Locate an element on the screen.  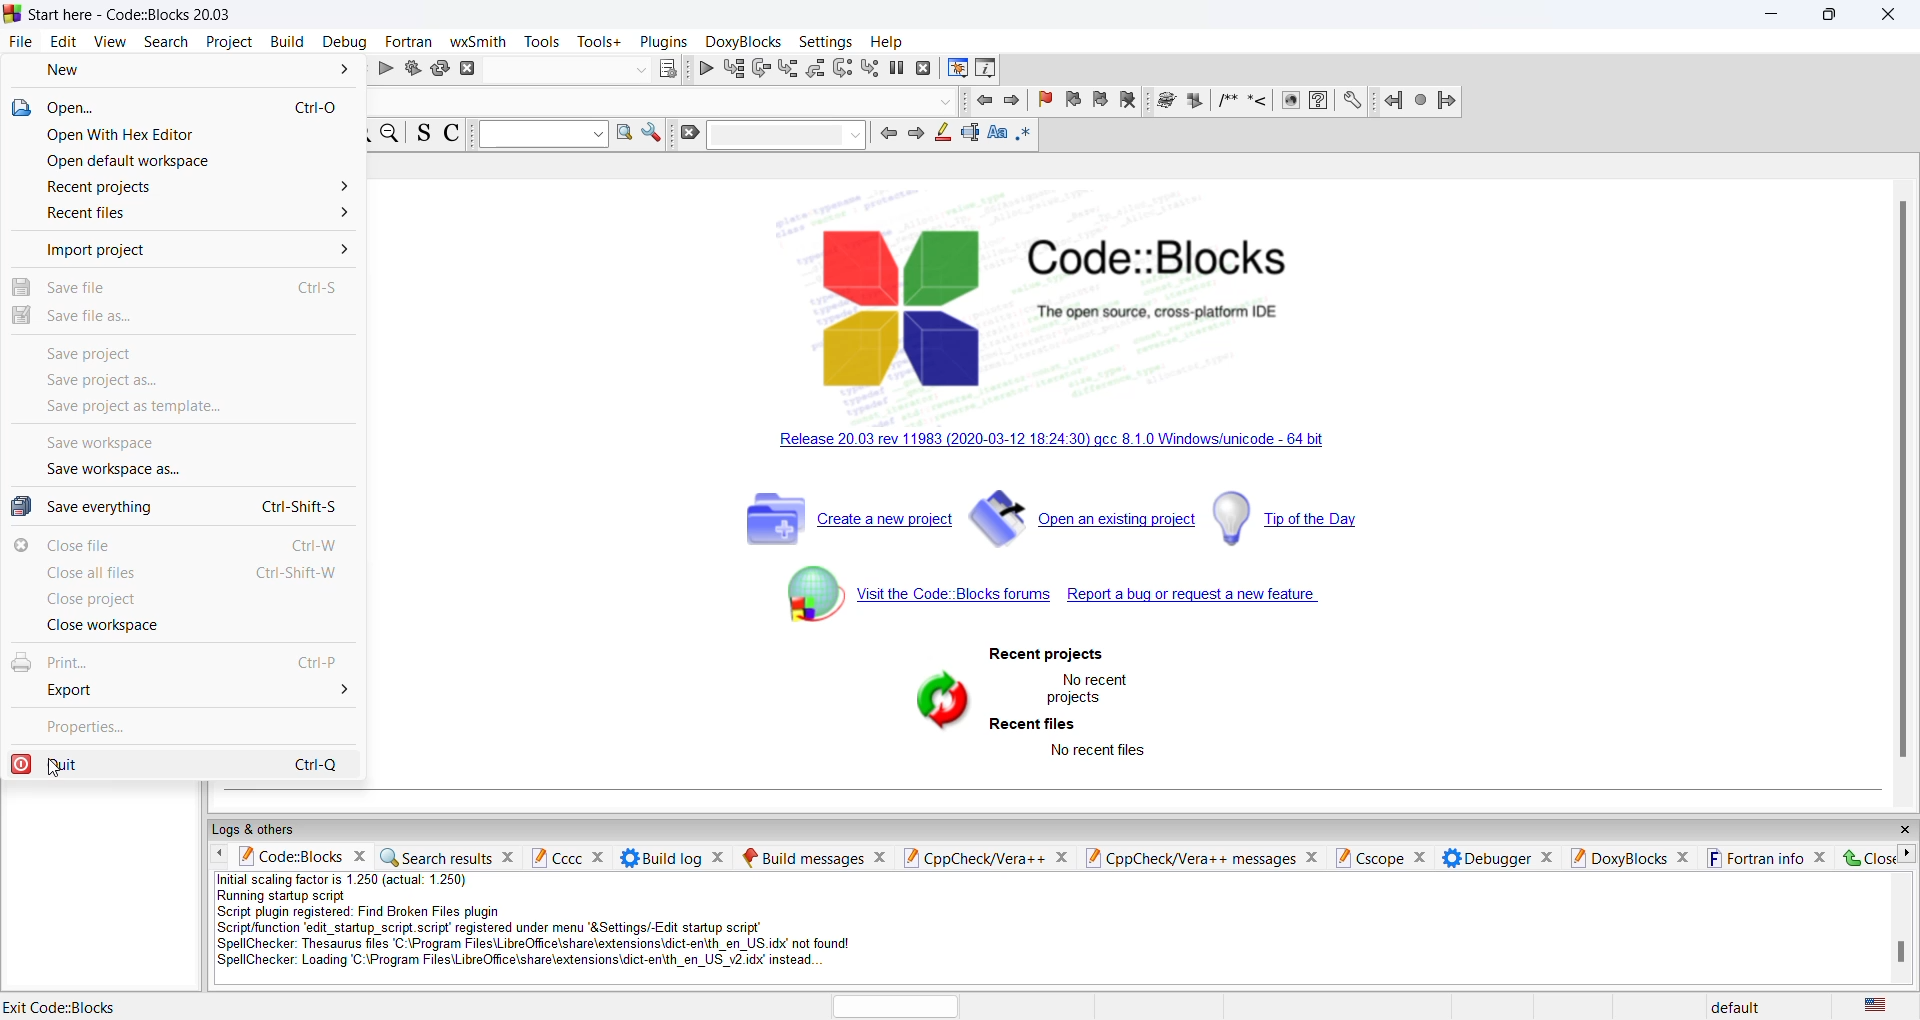
build and run is located at coordinates (411, 67).